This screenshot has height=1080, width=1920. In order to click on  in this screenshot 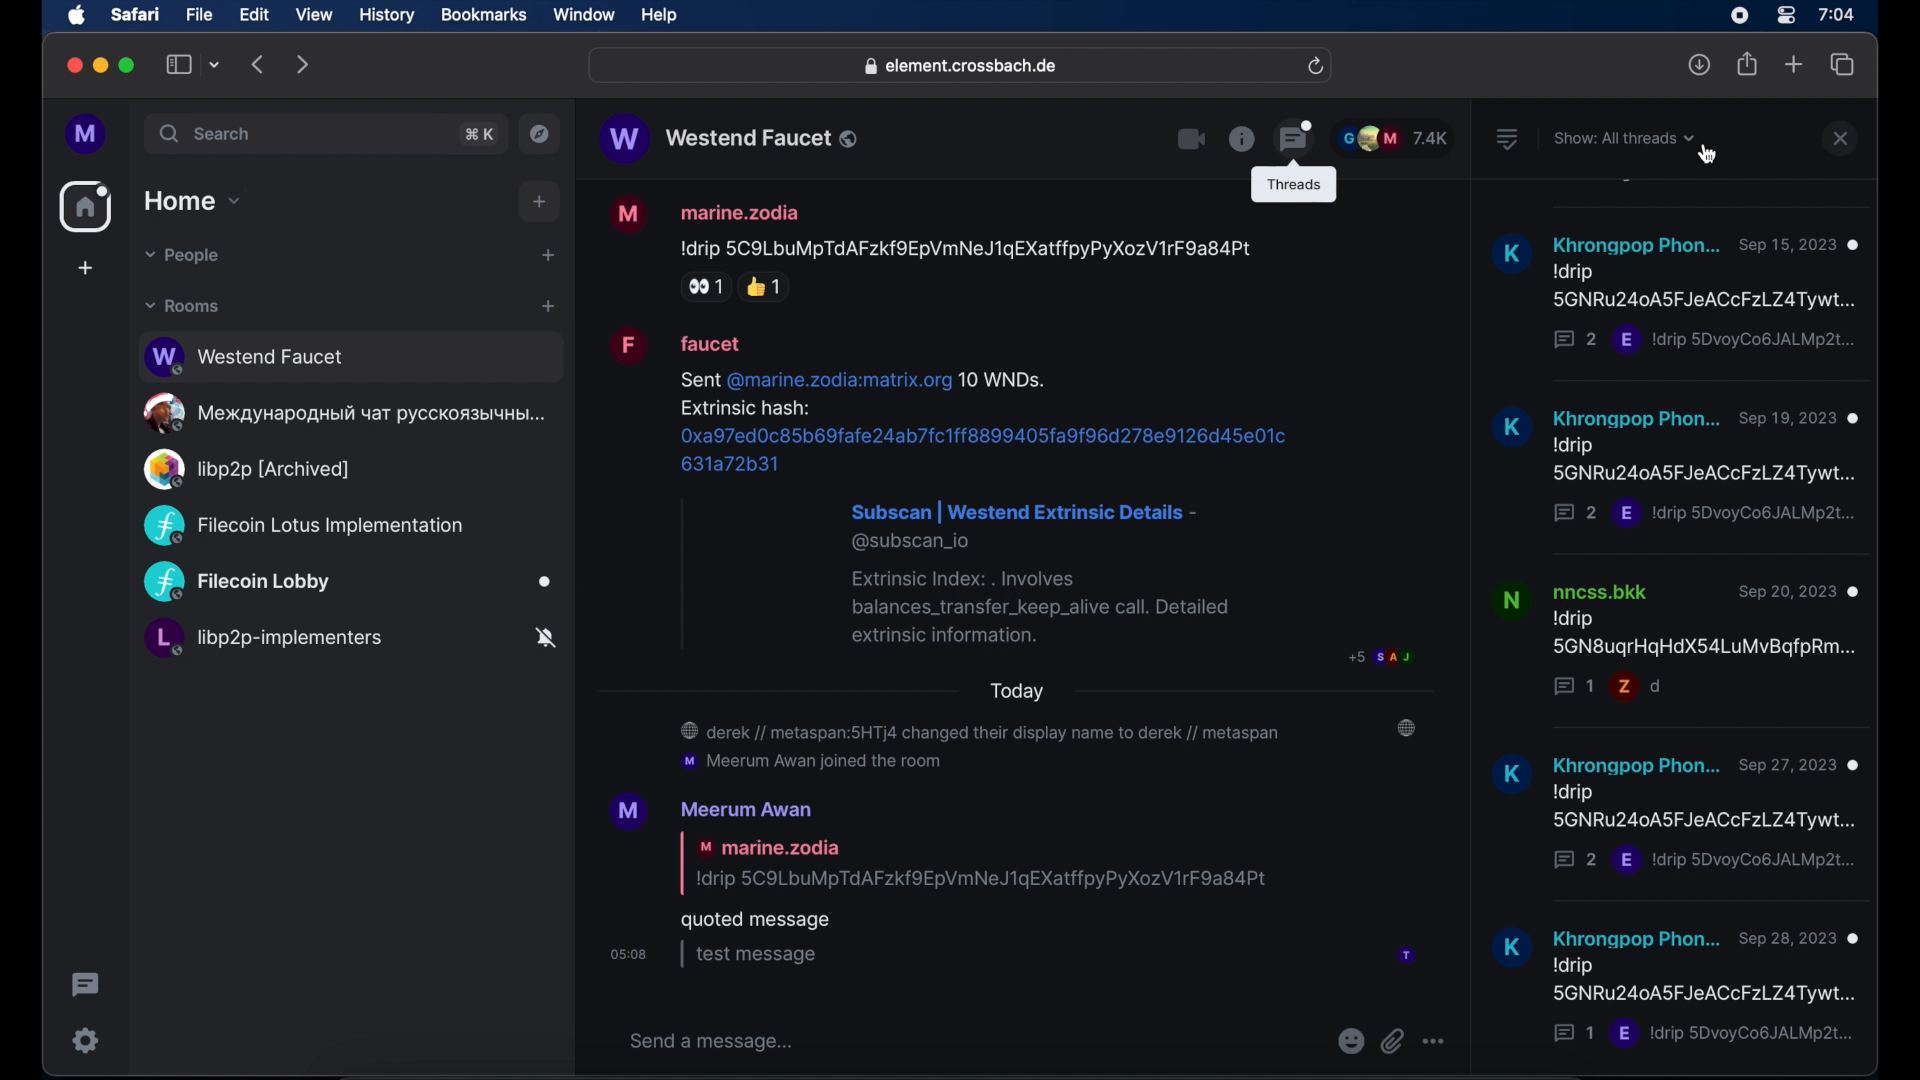, I will do `click(544, 583)`.